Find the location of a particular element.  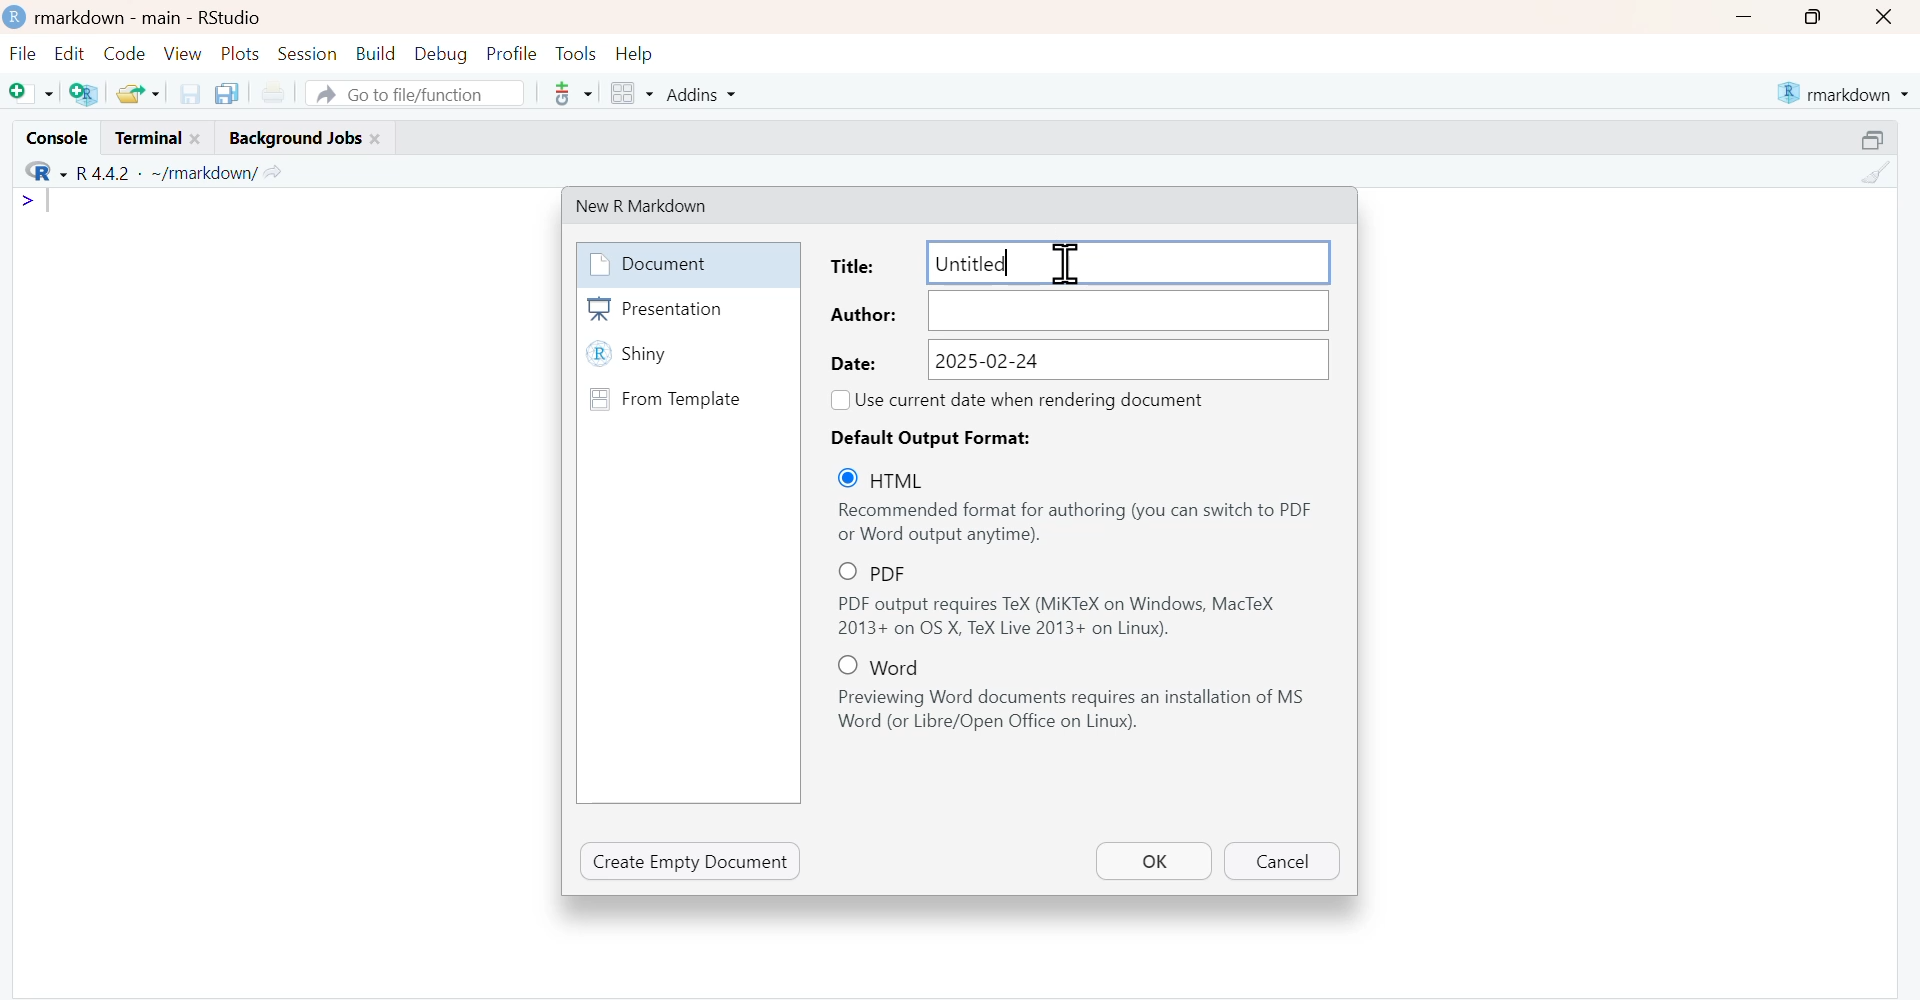

Date - 2025-02-24 is located at coordinates (1078, 359).